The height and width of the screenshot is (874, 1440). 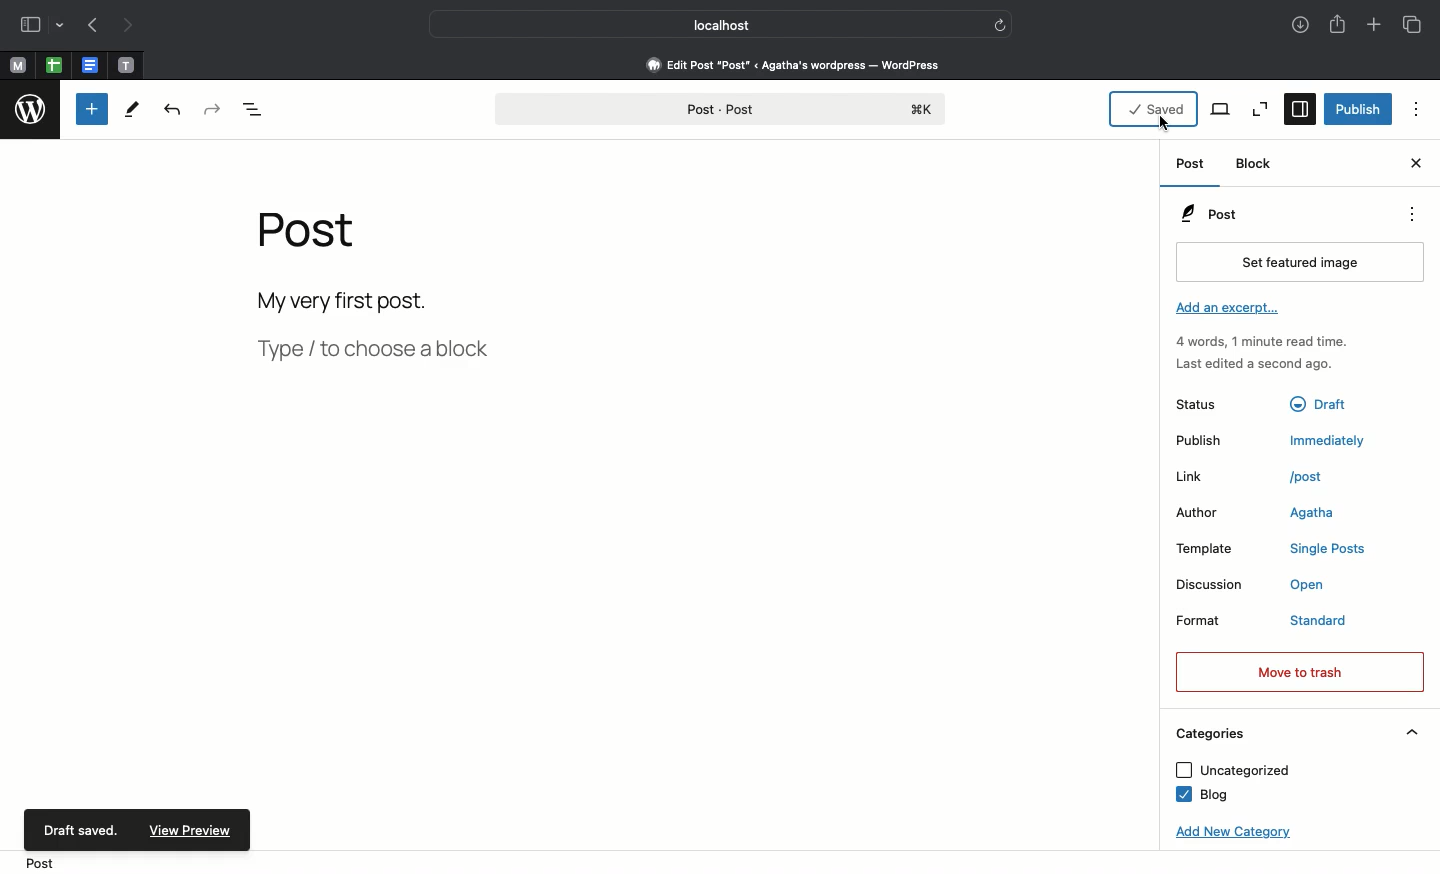 What do you see at coordinates (1325, 401) in the screenshot?
I see `` at bounding box center [1325, 401].